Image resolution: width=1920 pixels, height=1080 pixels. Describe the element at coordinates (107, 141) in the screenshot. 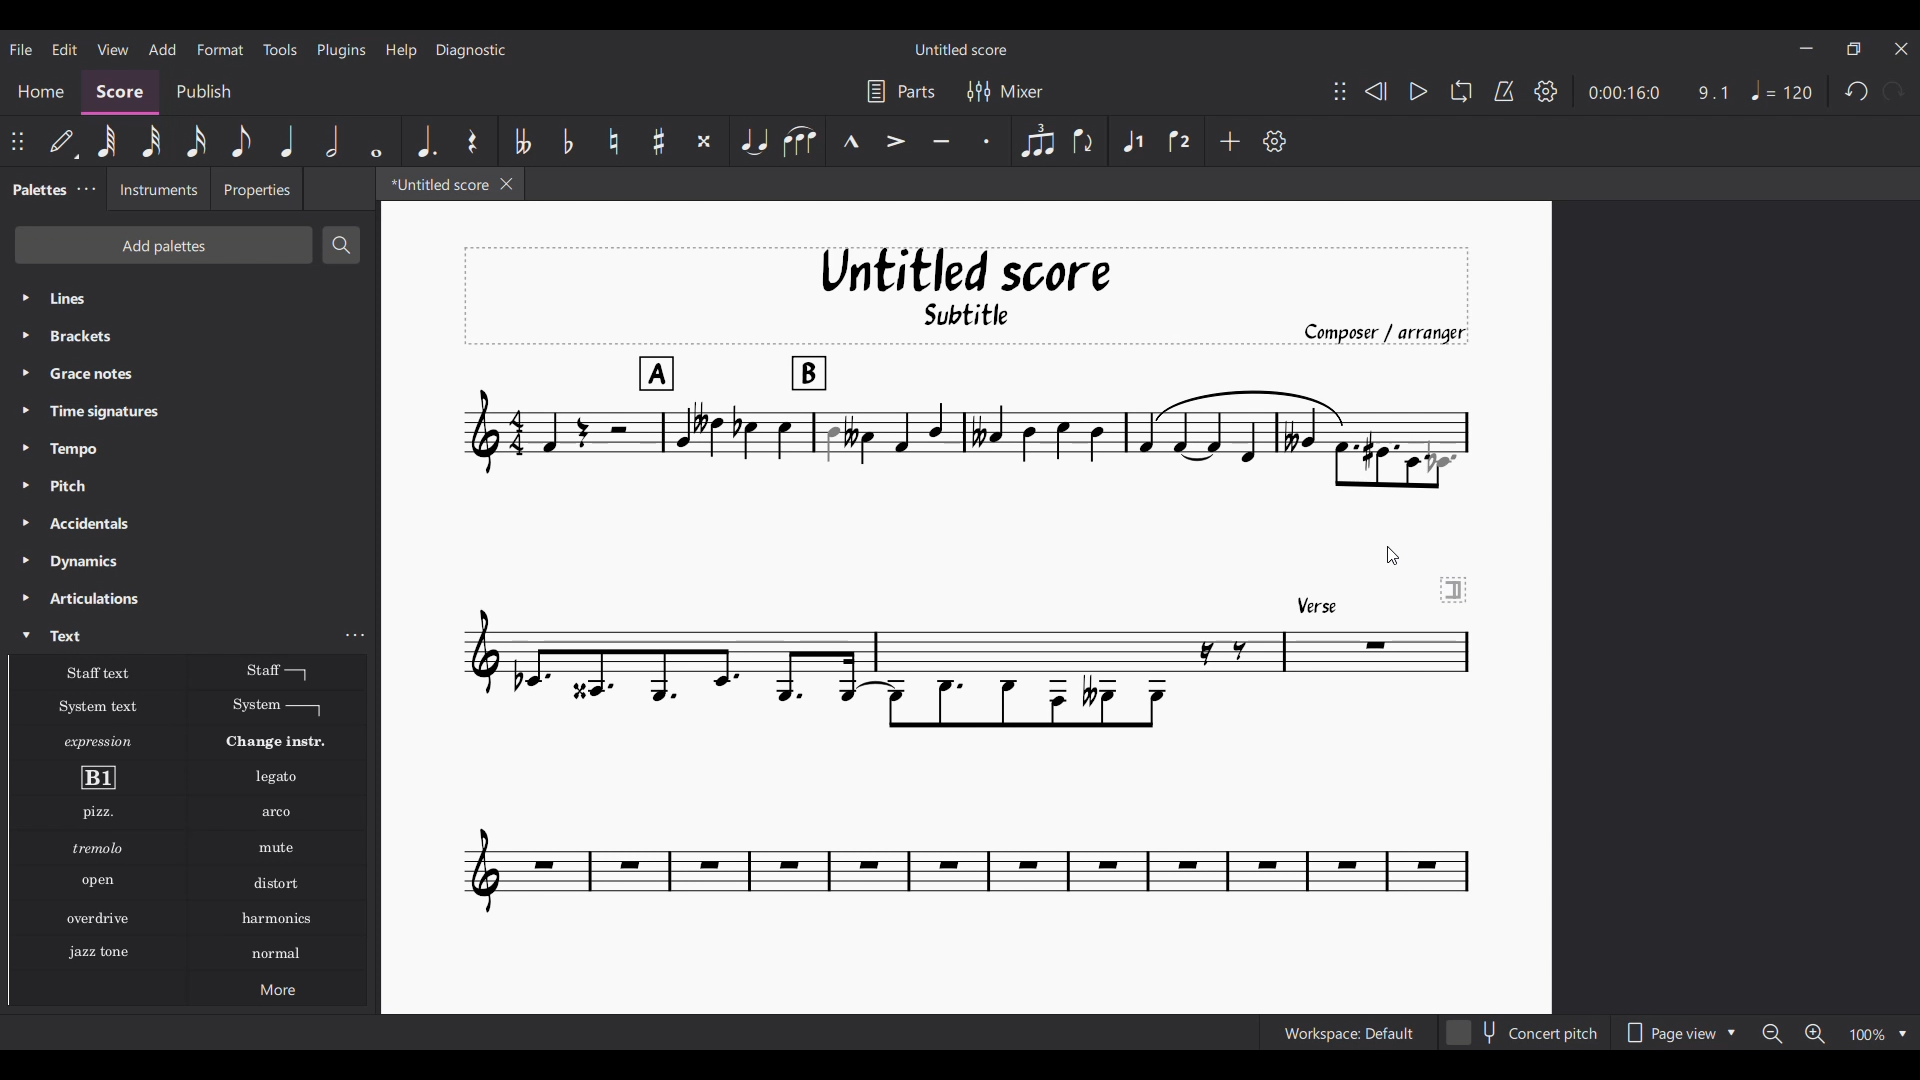

I see `64th note` at that location.